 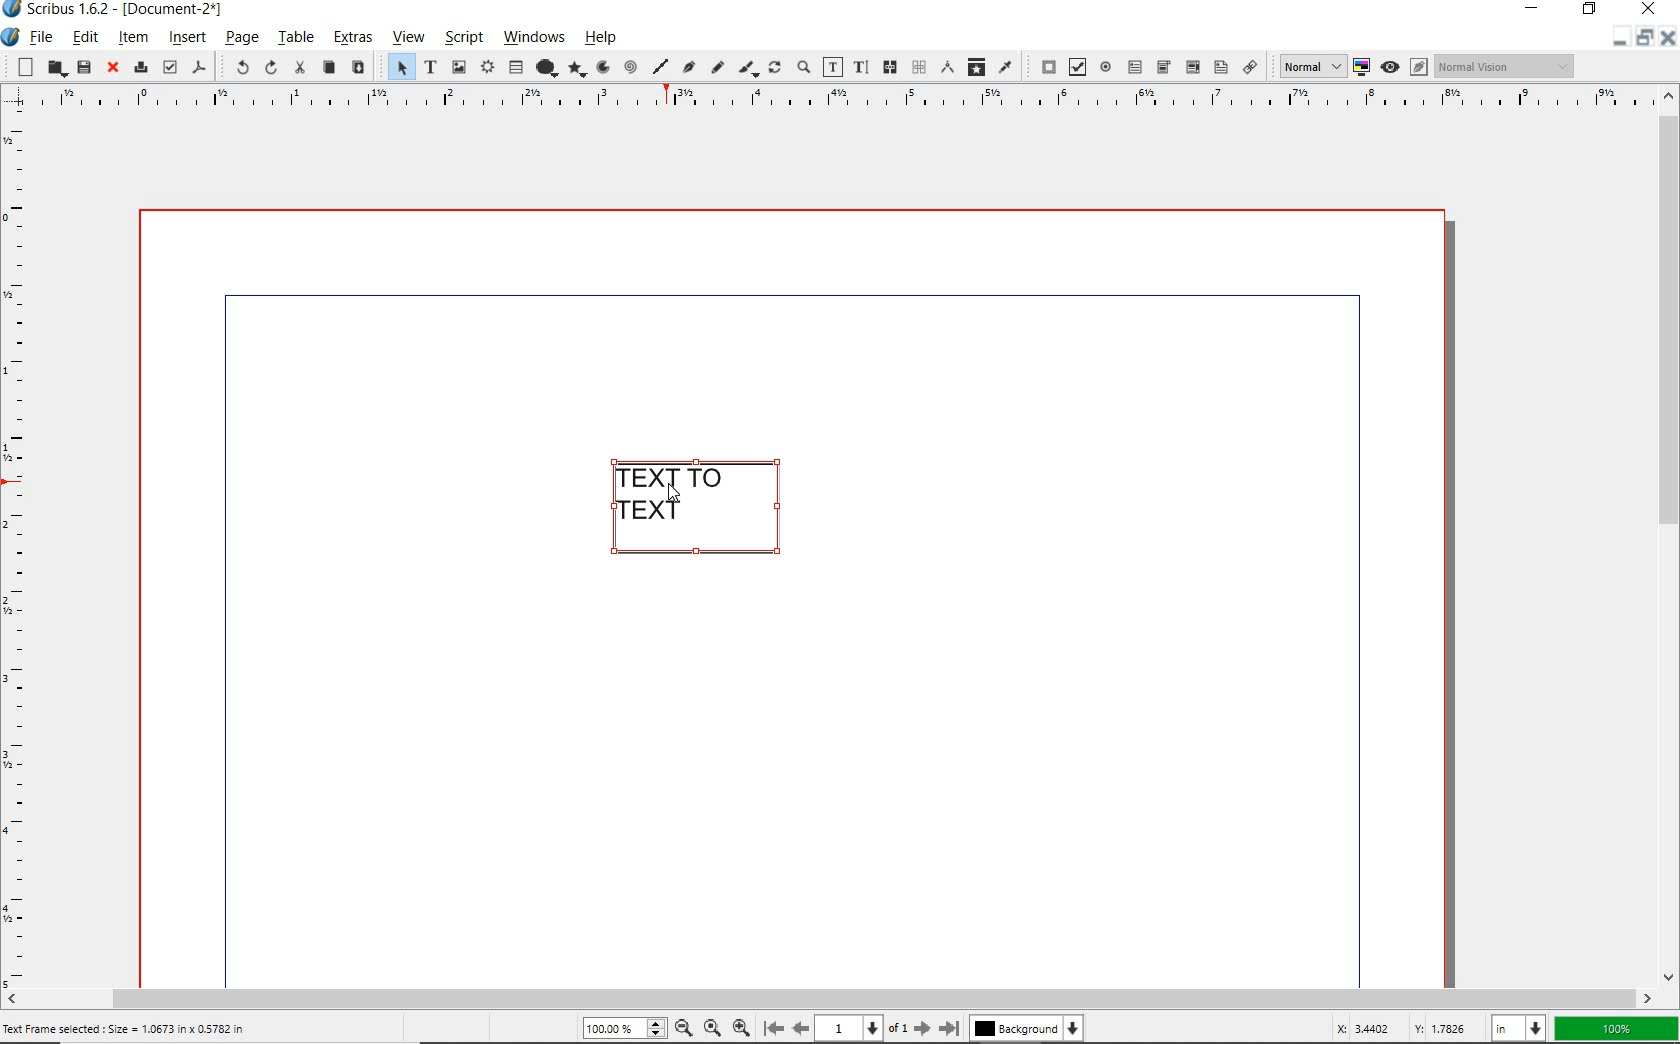 What do you see at coordinates (1617, 1029) in the screenshot?
I see `zoom factor` at bounding box center [1617, 1029].